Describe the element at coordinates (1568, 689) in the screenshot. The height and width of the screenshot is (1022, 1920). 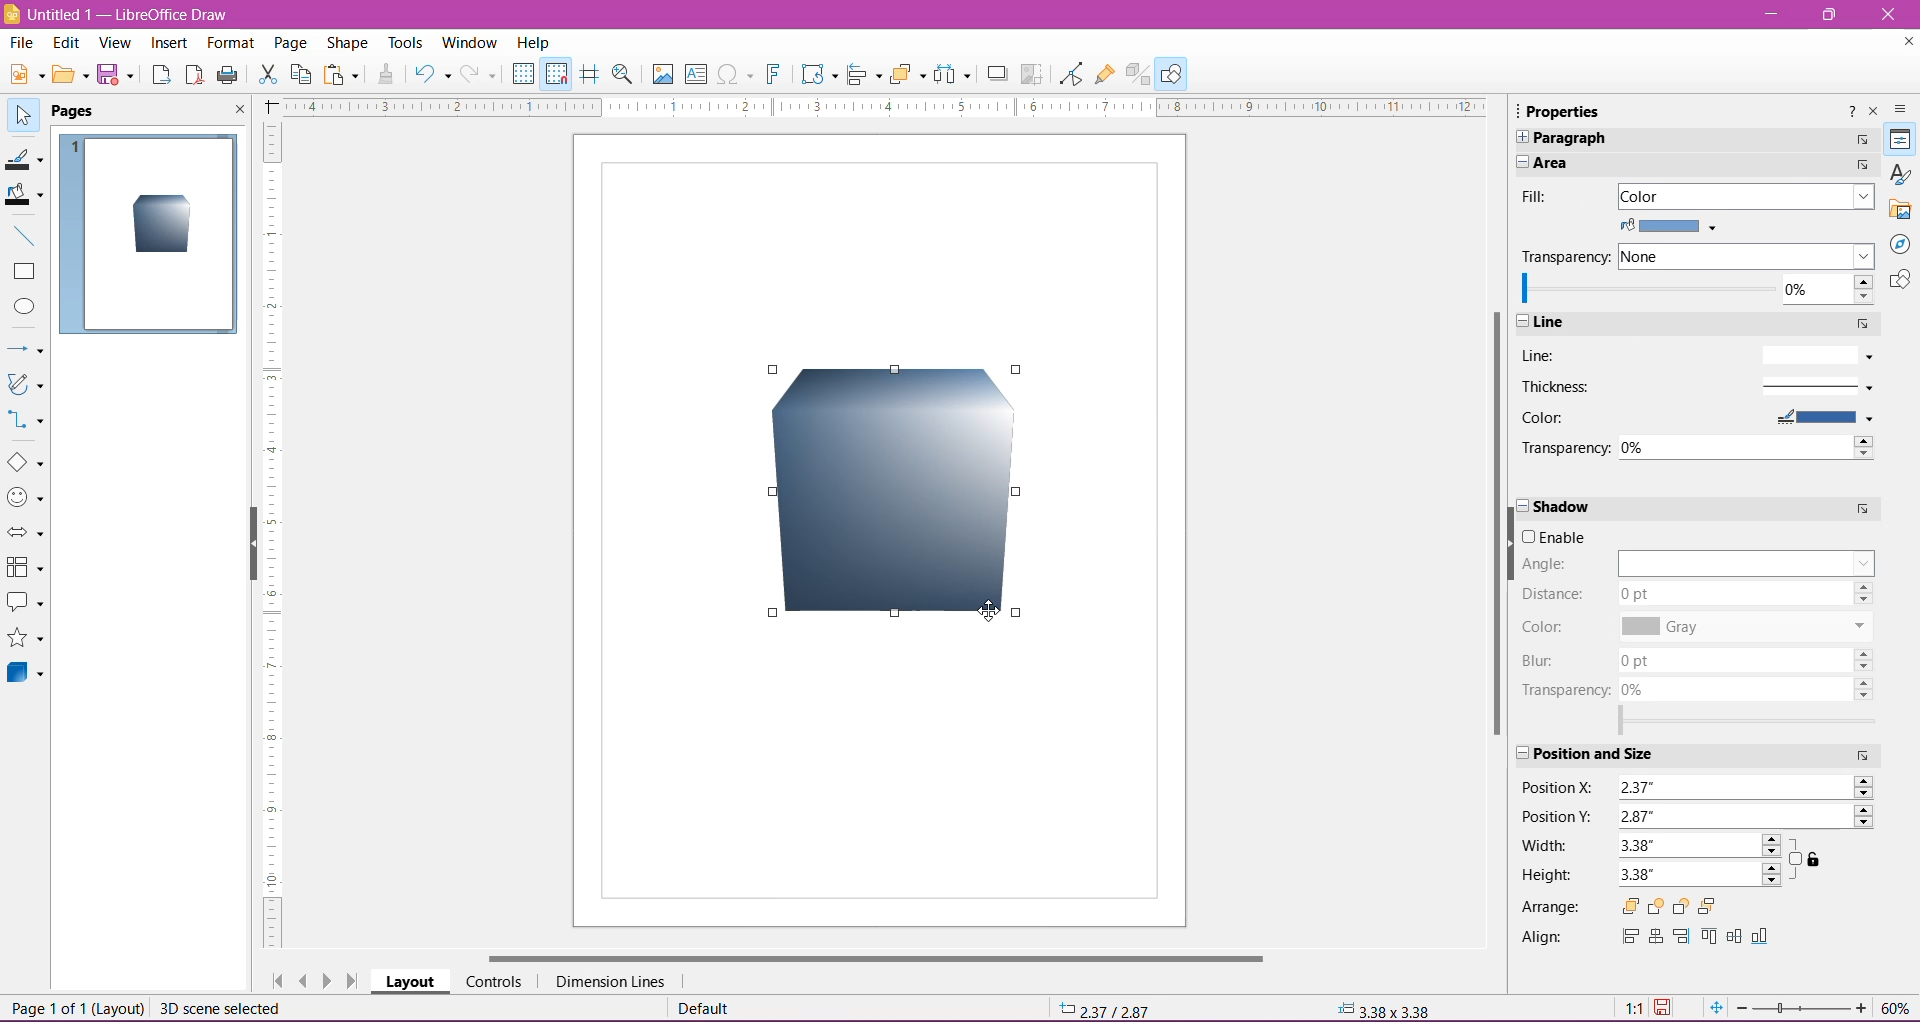
I see `Transparency` at that location.